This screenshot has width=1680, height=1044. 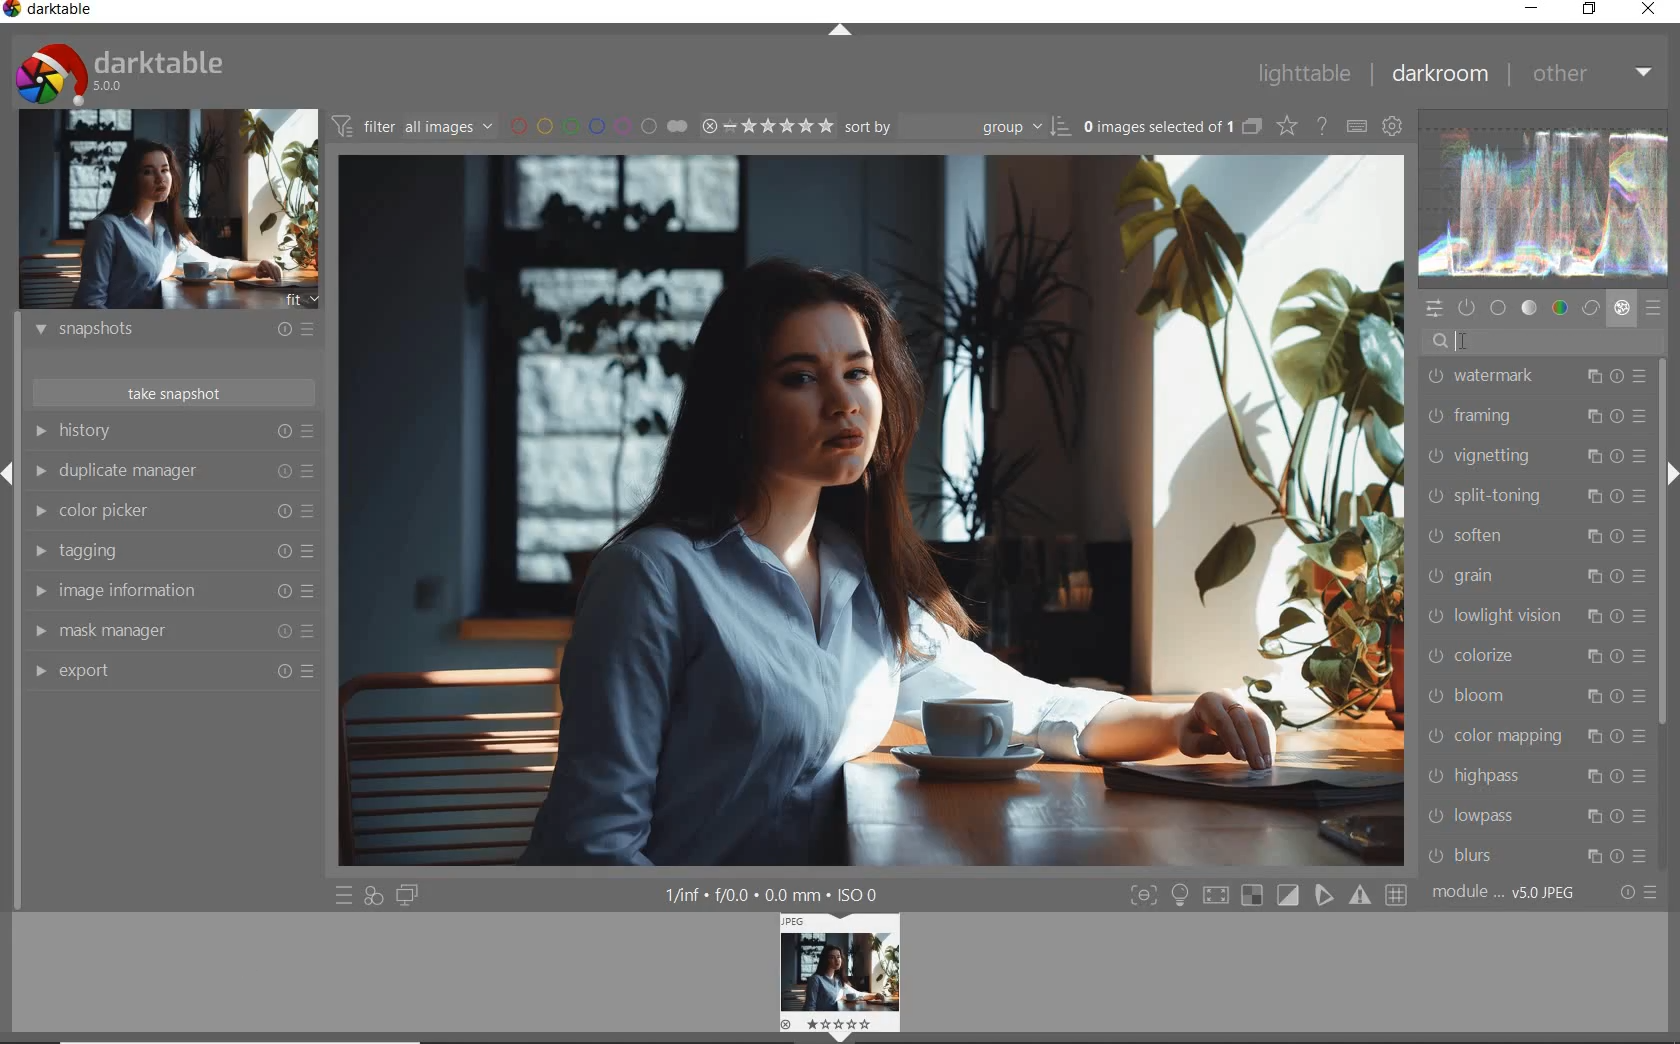 I want to click on blurs, so click(x=1538, y=858).